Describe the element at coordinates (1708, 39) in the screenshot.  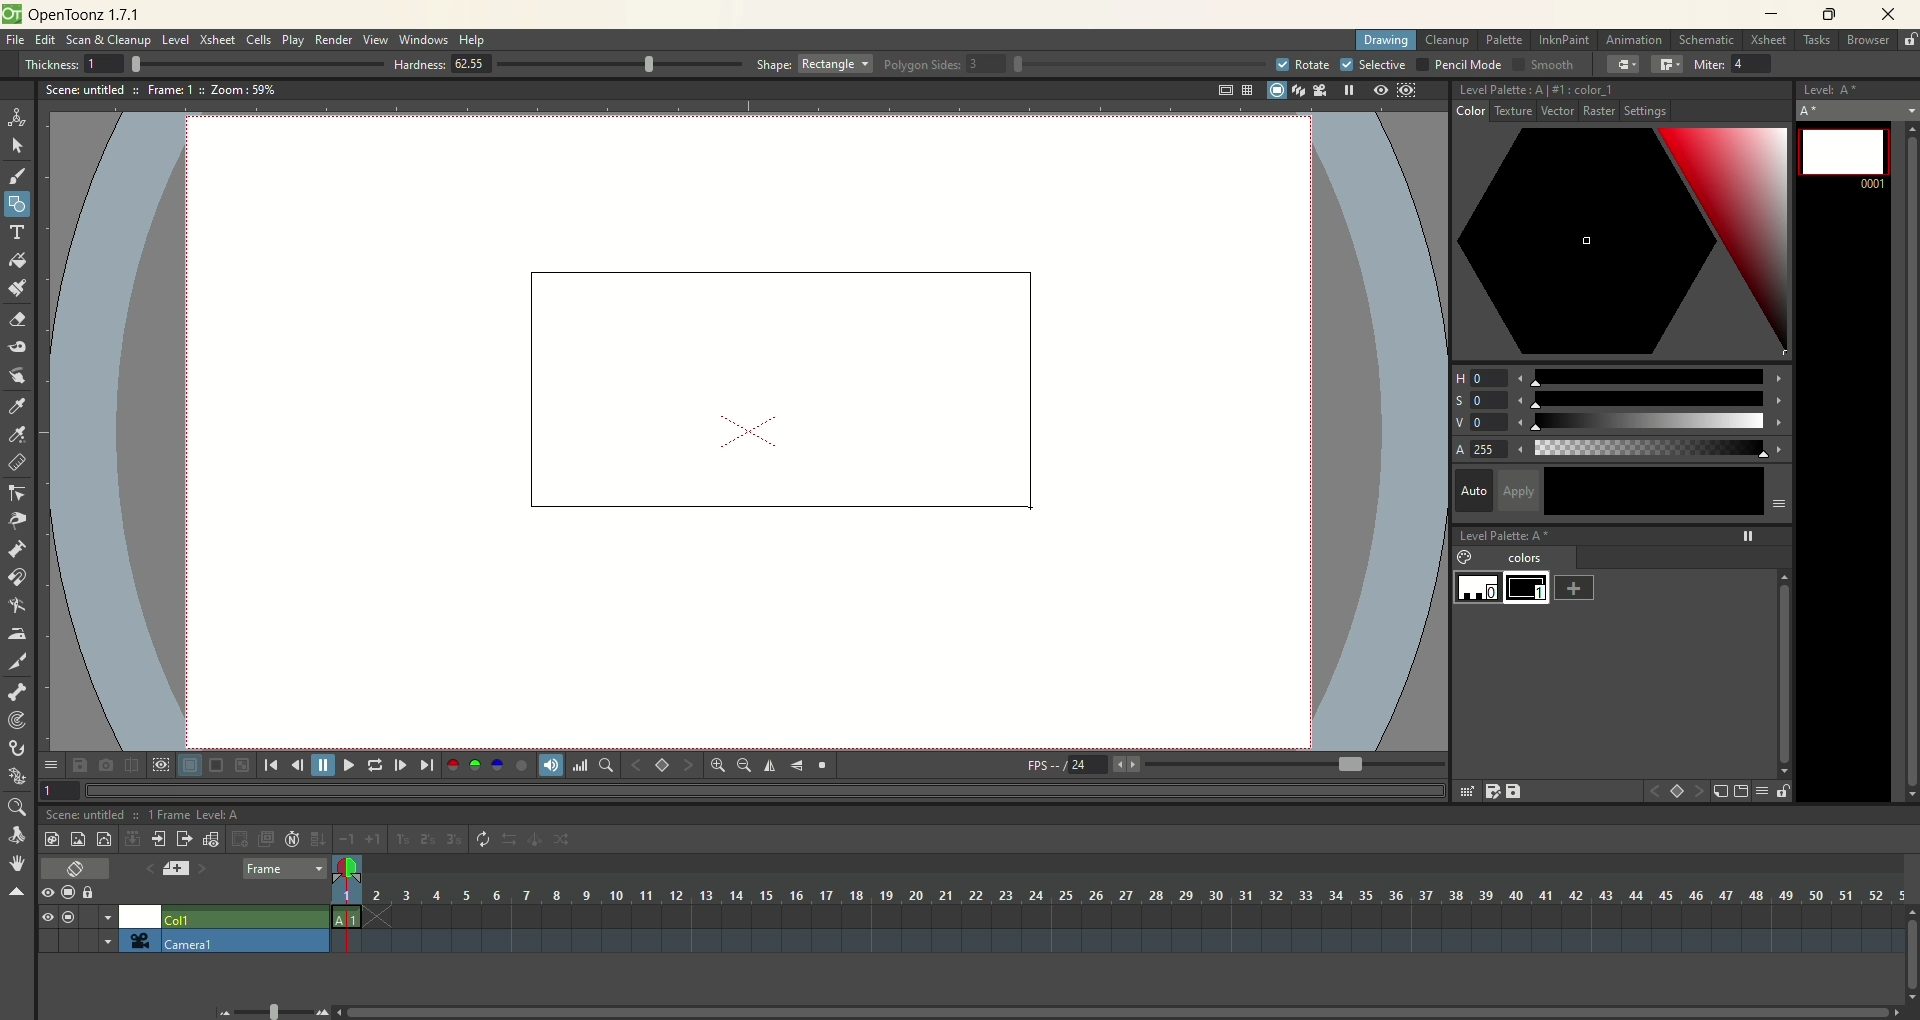
I see `schematic` at that location.